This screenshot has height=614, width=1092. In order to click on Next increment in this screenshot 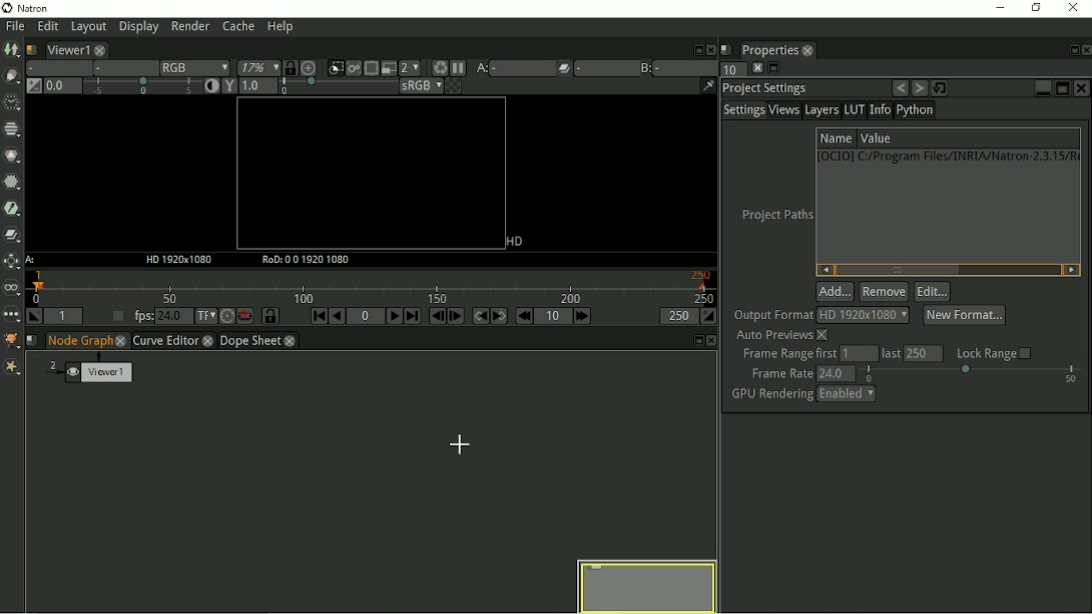, I will do `click(583, 317)`.